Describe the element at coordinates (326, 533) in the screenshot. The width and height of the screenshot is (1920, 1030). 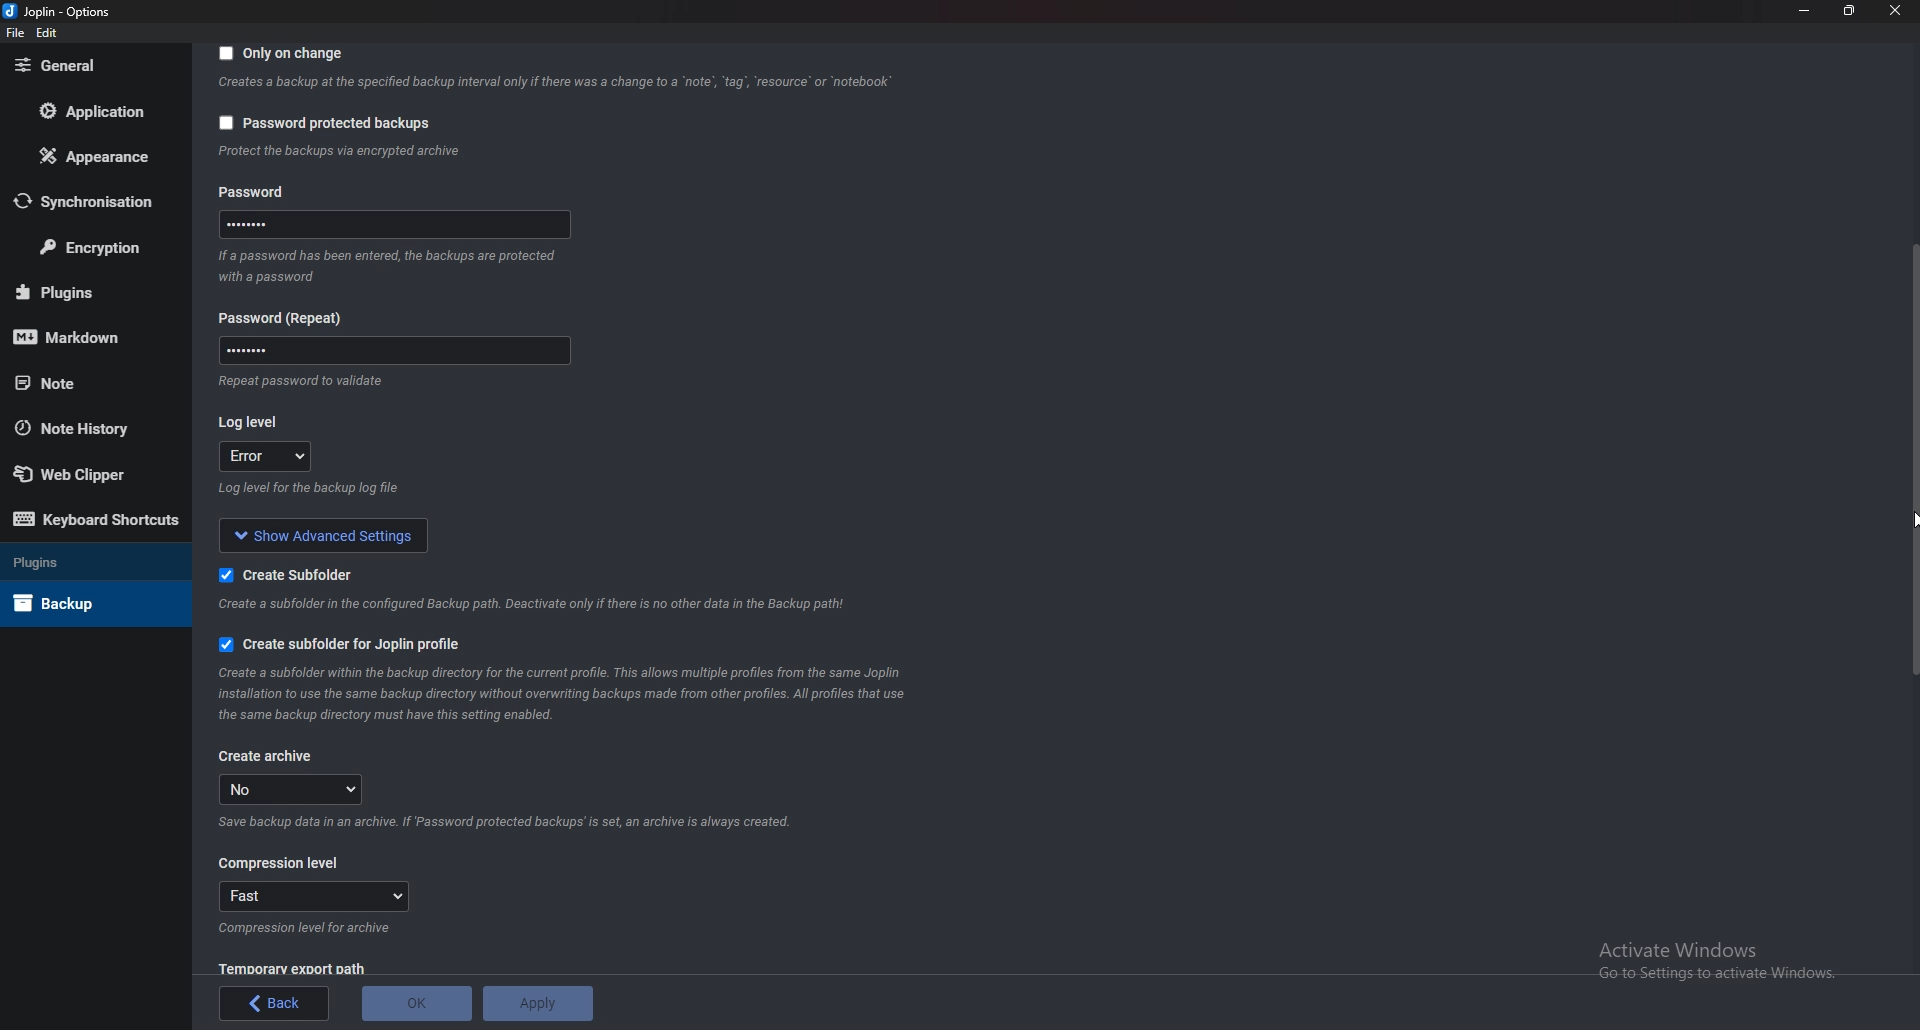
I see `Show advanced settings` at that location.